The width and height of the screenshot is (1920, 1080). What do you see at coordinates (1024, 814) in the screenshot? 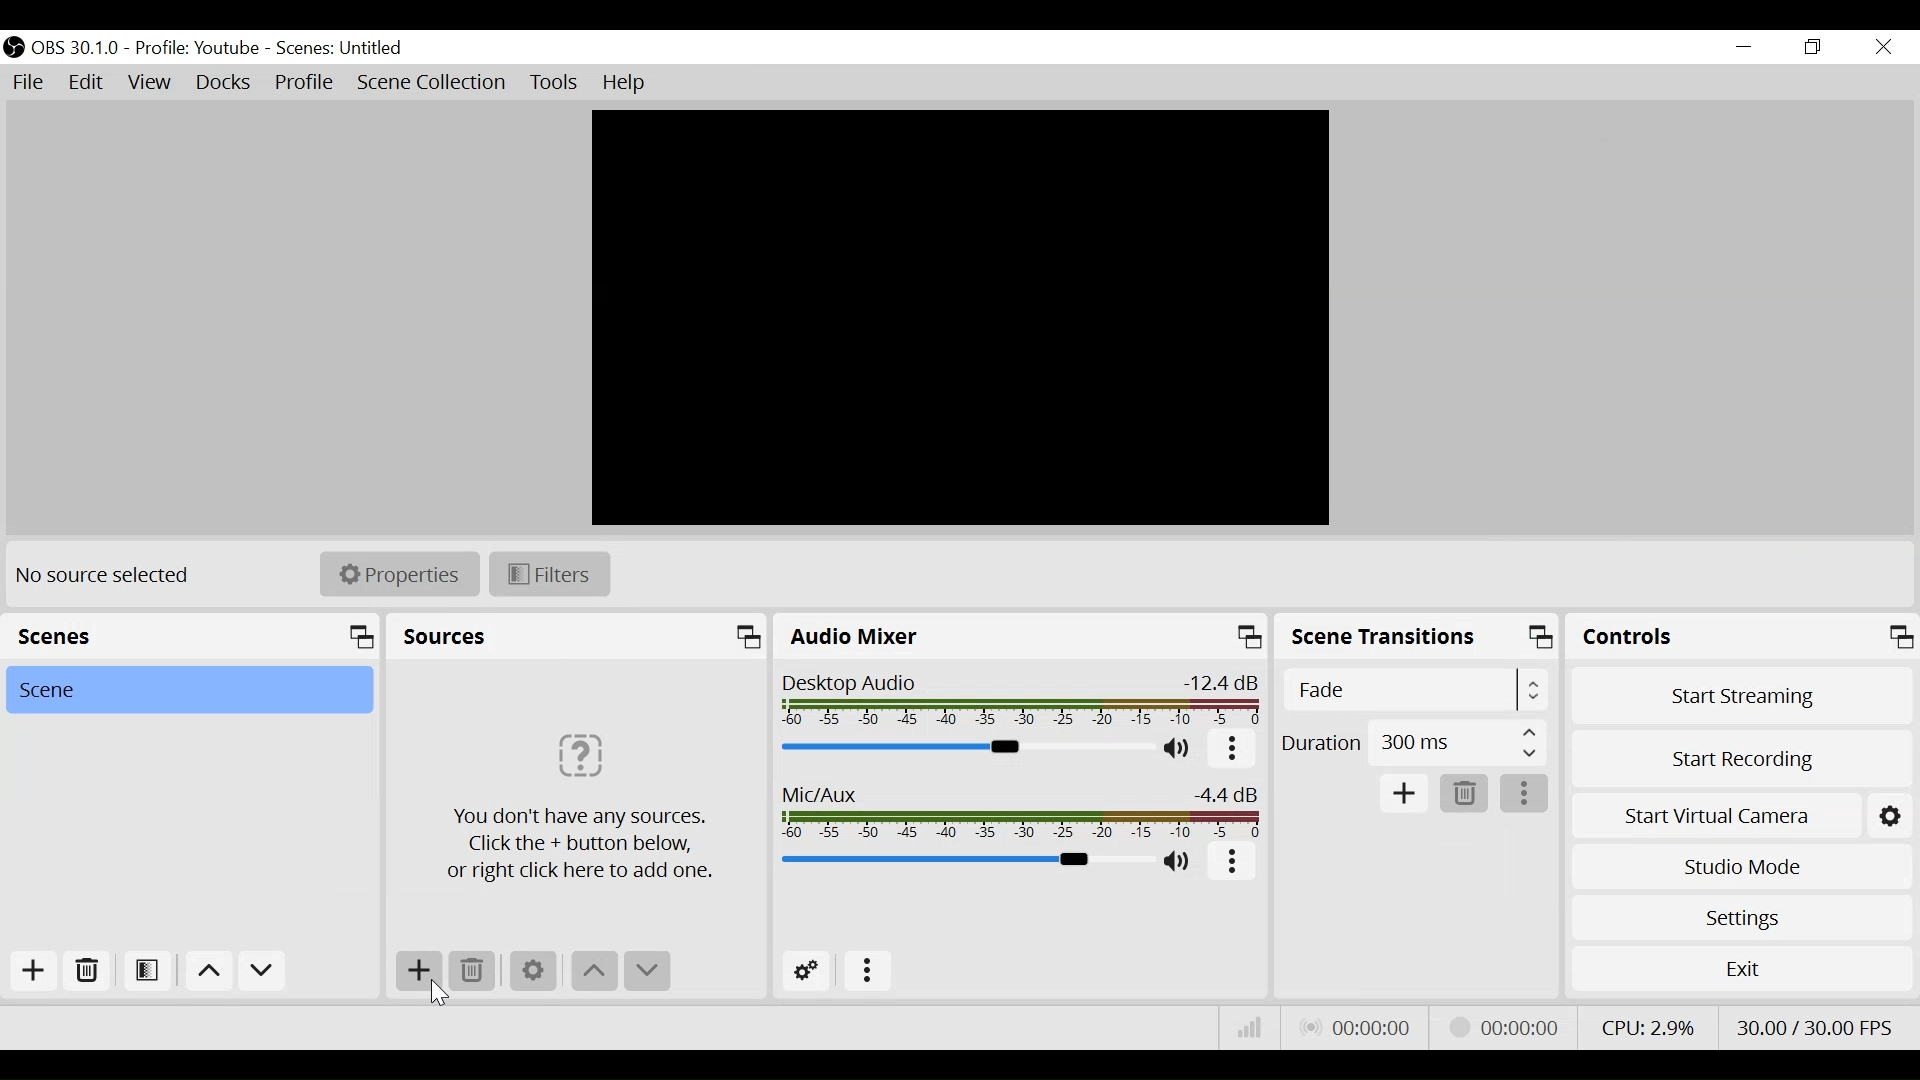
I see `Mic/Aux Slider` at bounding box center [1024, 814].